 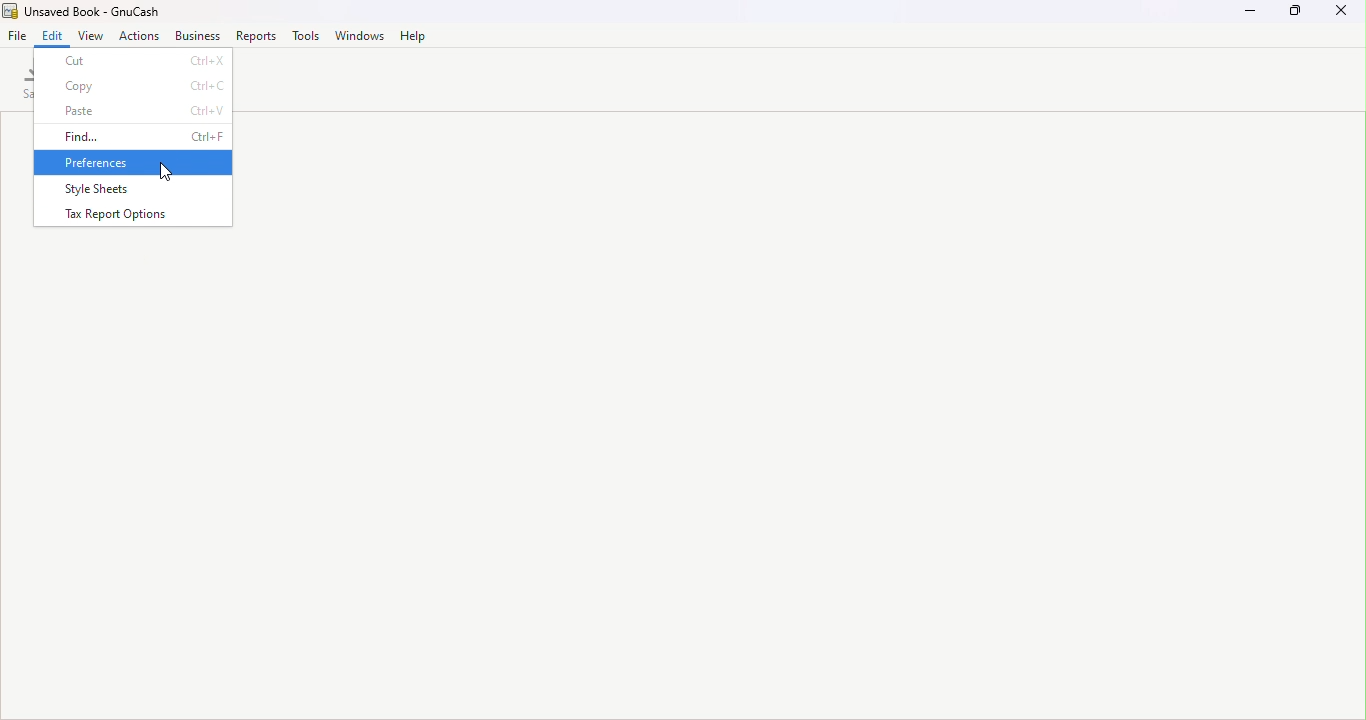 I want to click on Style sheets, so click(x=132, y=189).